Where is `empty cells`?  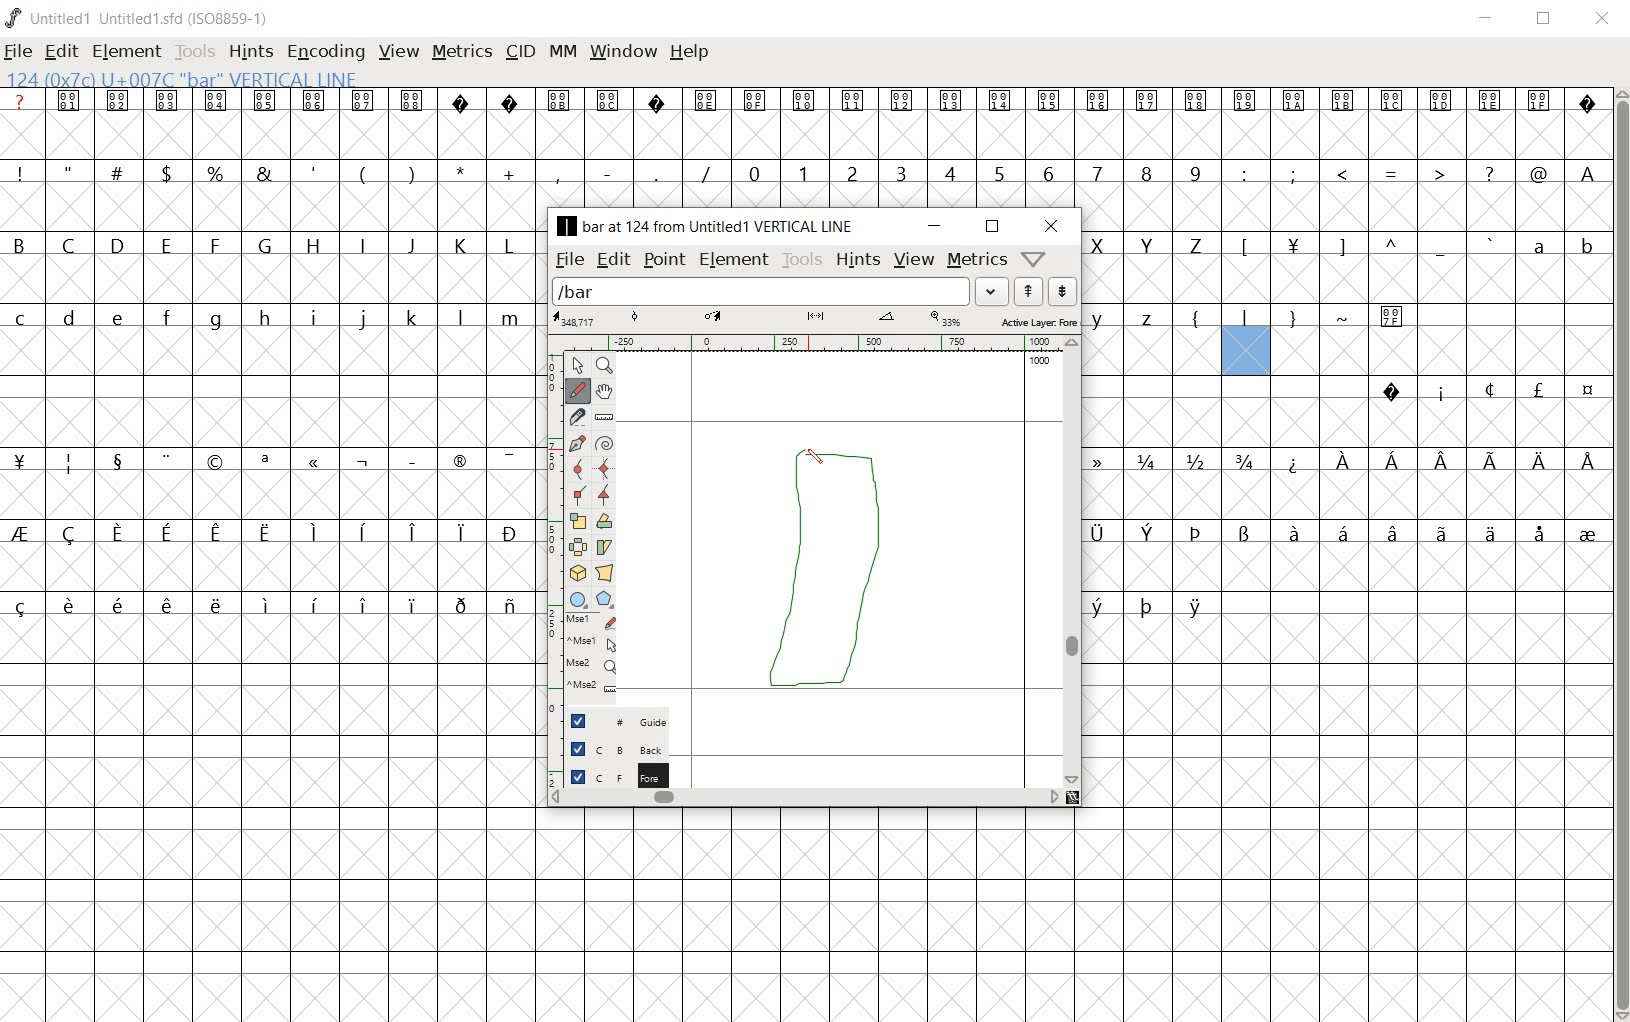 empty cells is located at coordinates (270, 208).